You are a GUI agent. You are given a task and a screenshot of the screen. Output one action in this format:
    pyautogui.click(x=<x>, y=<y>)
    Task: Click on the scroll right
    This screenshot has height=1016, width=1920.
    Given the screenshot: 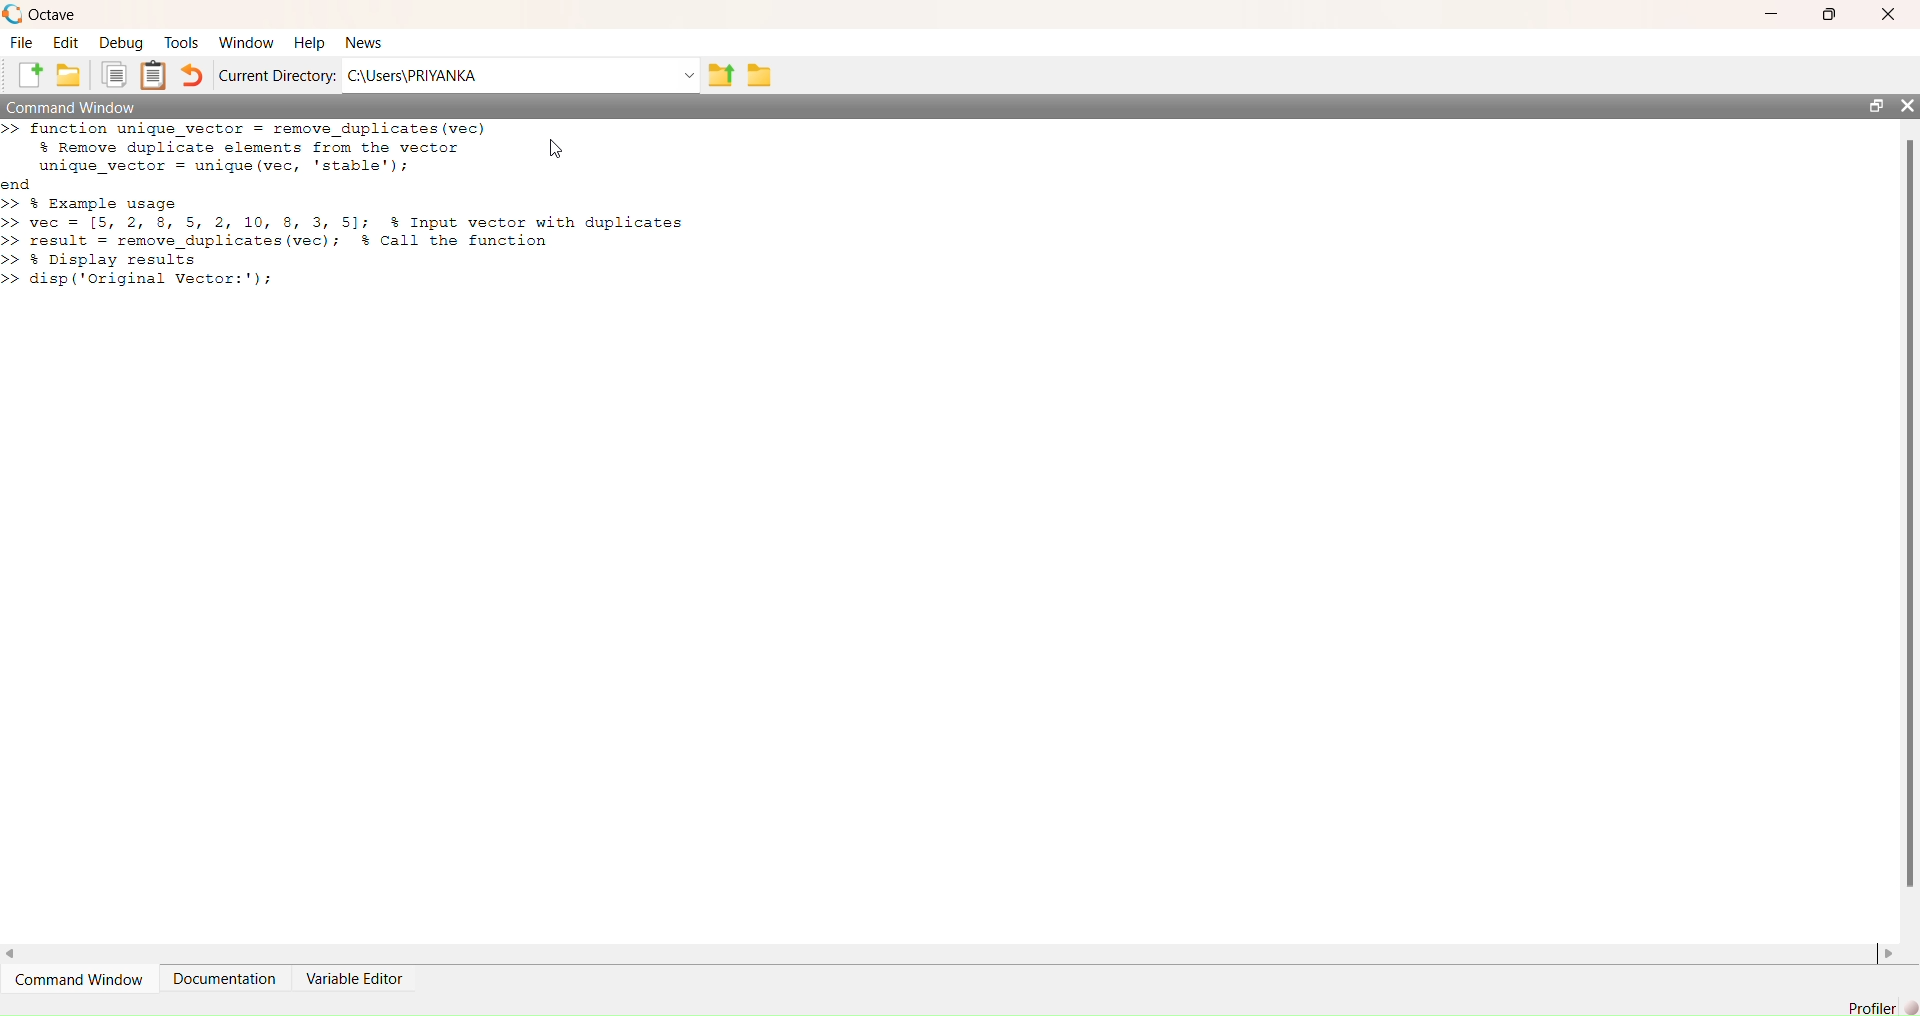 What is the action you would take?
    pyautogui.click(x=1889, y=956)
    